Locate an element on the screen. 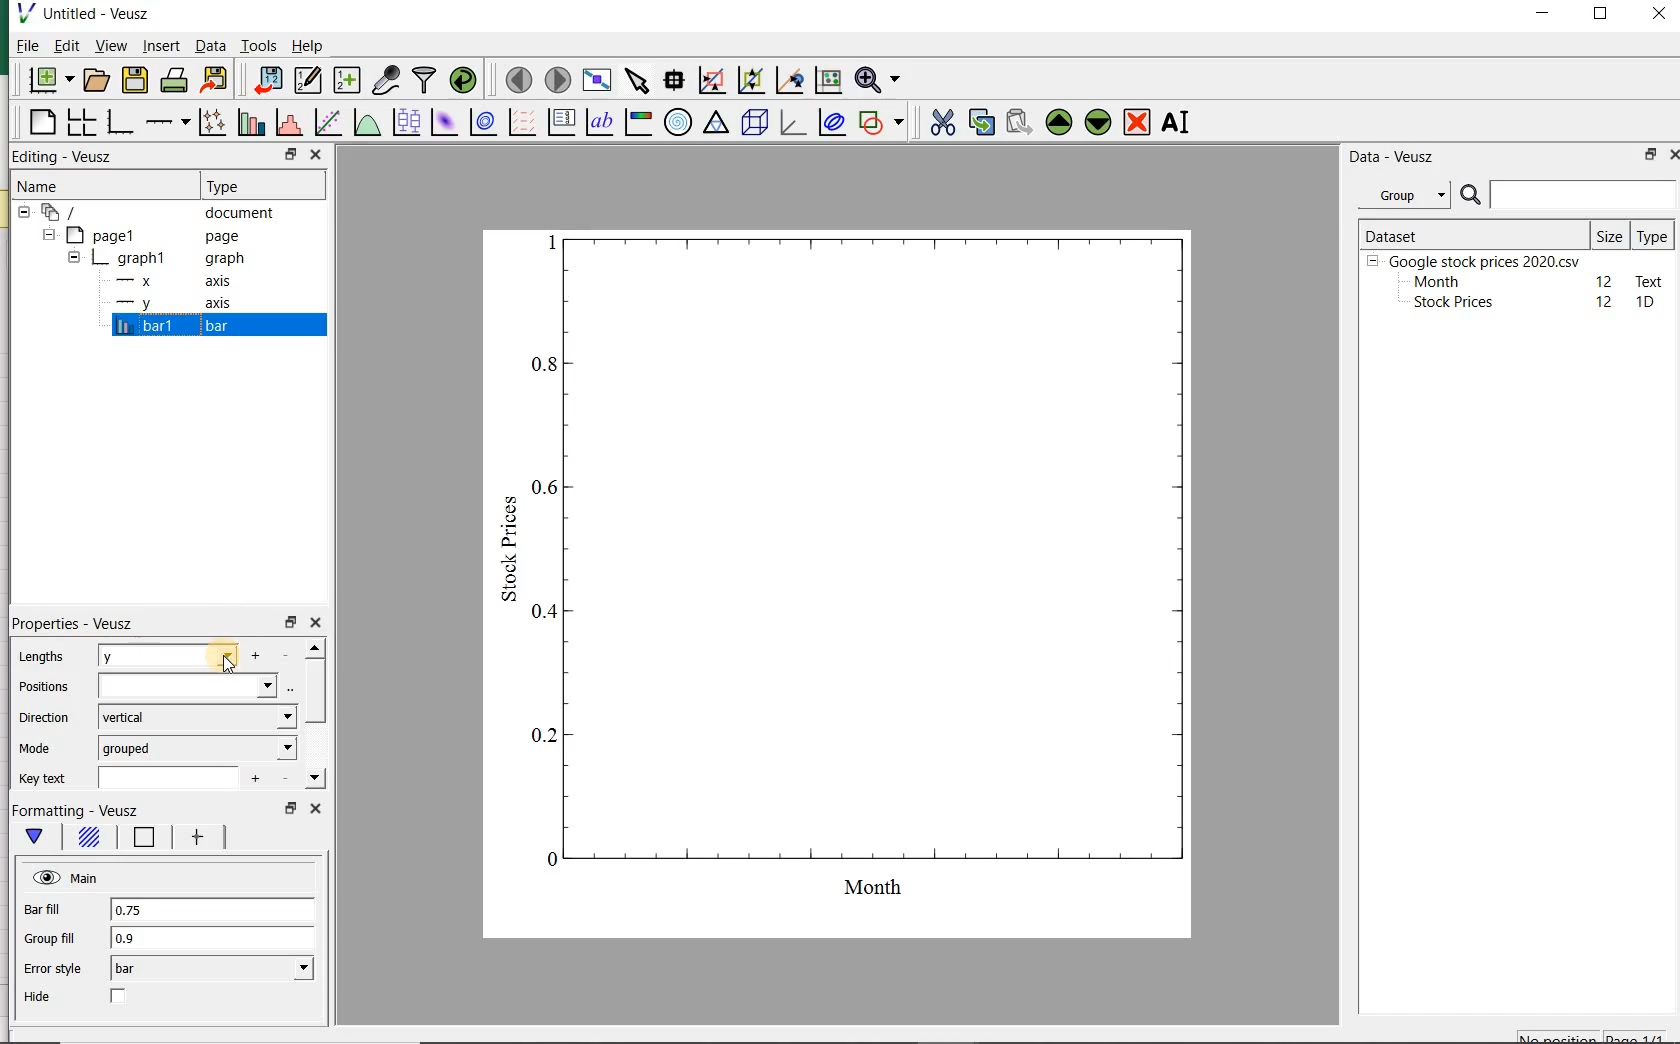 The width and height of the screenshot is (1680, 1044). Data - Veusz is located at coordinates (1393, 156).